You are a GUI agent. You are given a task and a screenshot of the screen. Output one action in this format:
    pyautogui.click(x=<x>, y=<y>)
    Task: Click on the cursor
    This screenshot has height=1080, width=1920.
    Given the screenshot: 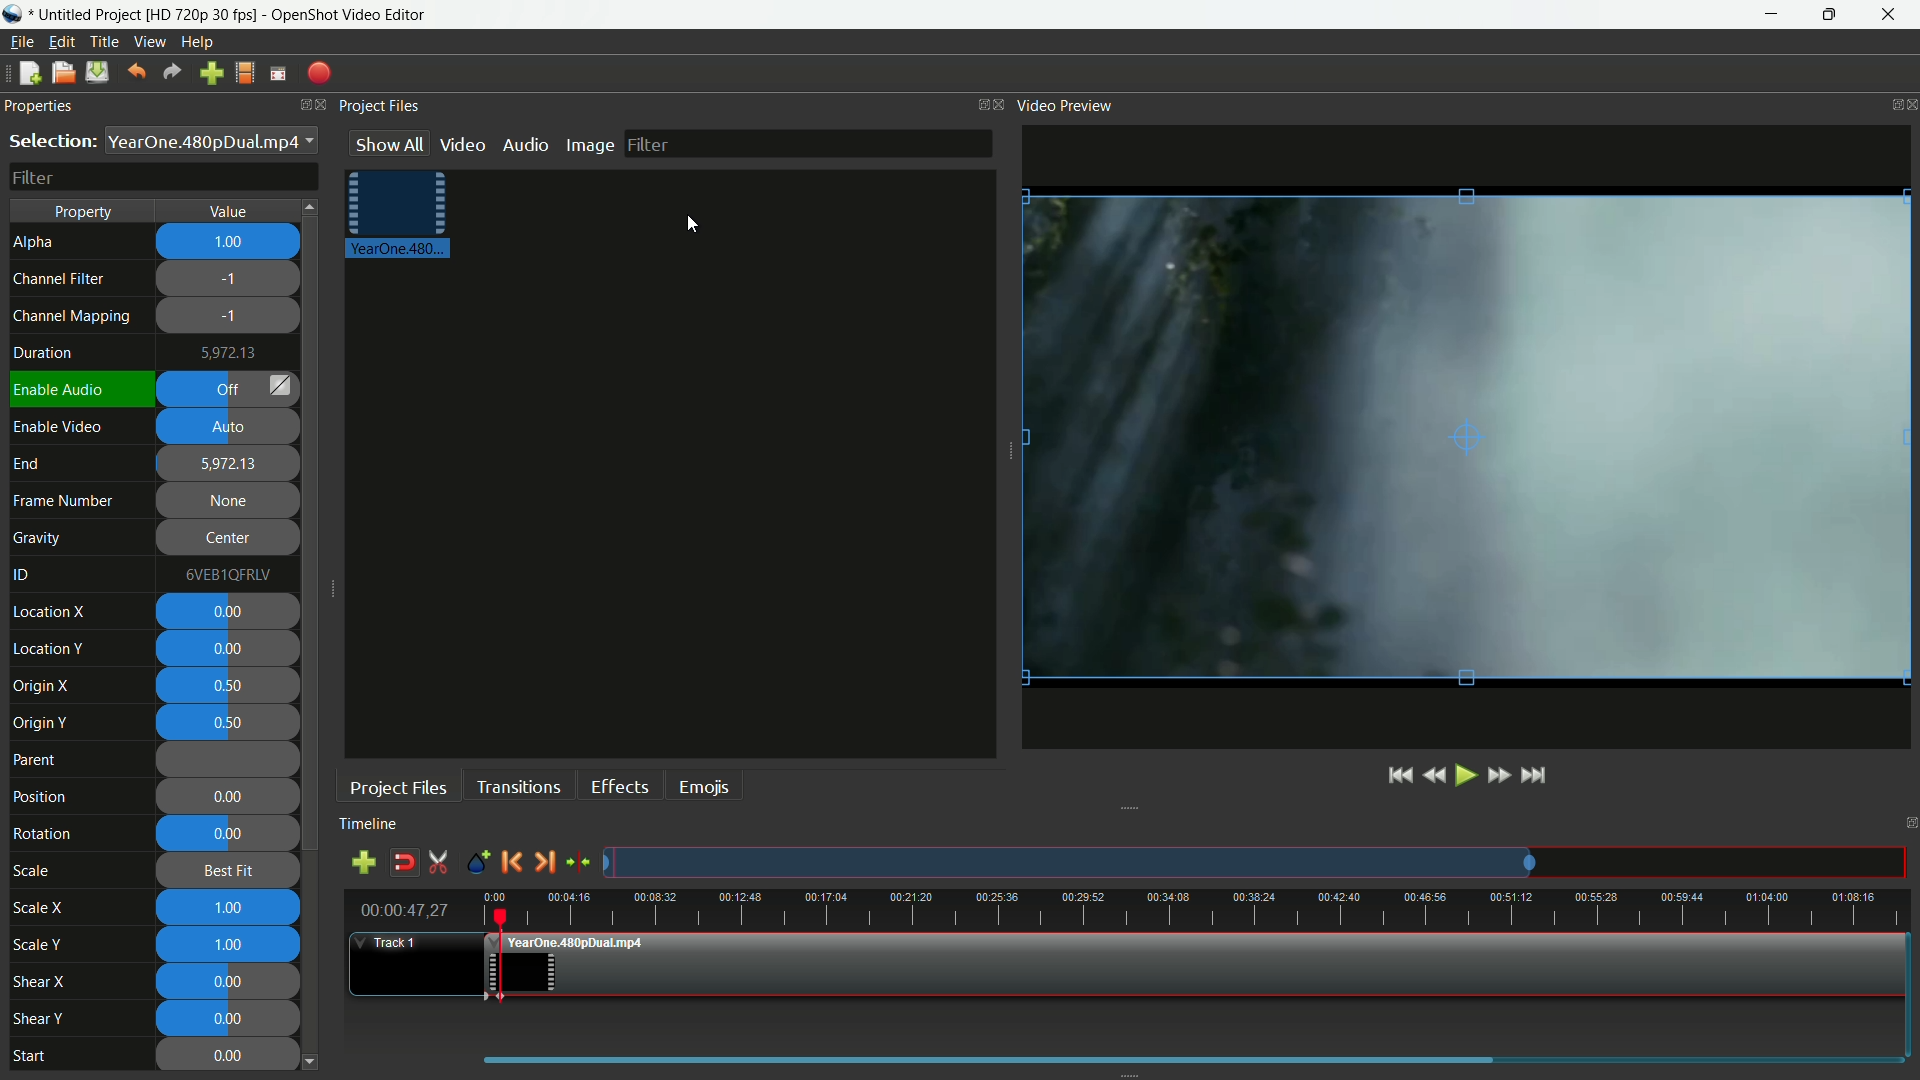 What is the action you would take?
    pyautogui.click(x=687, y=226)
    